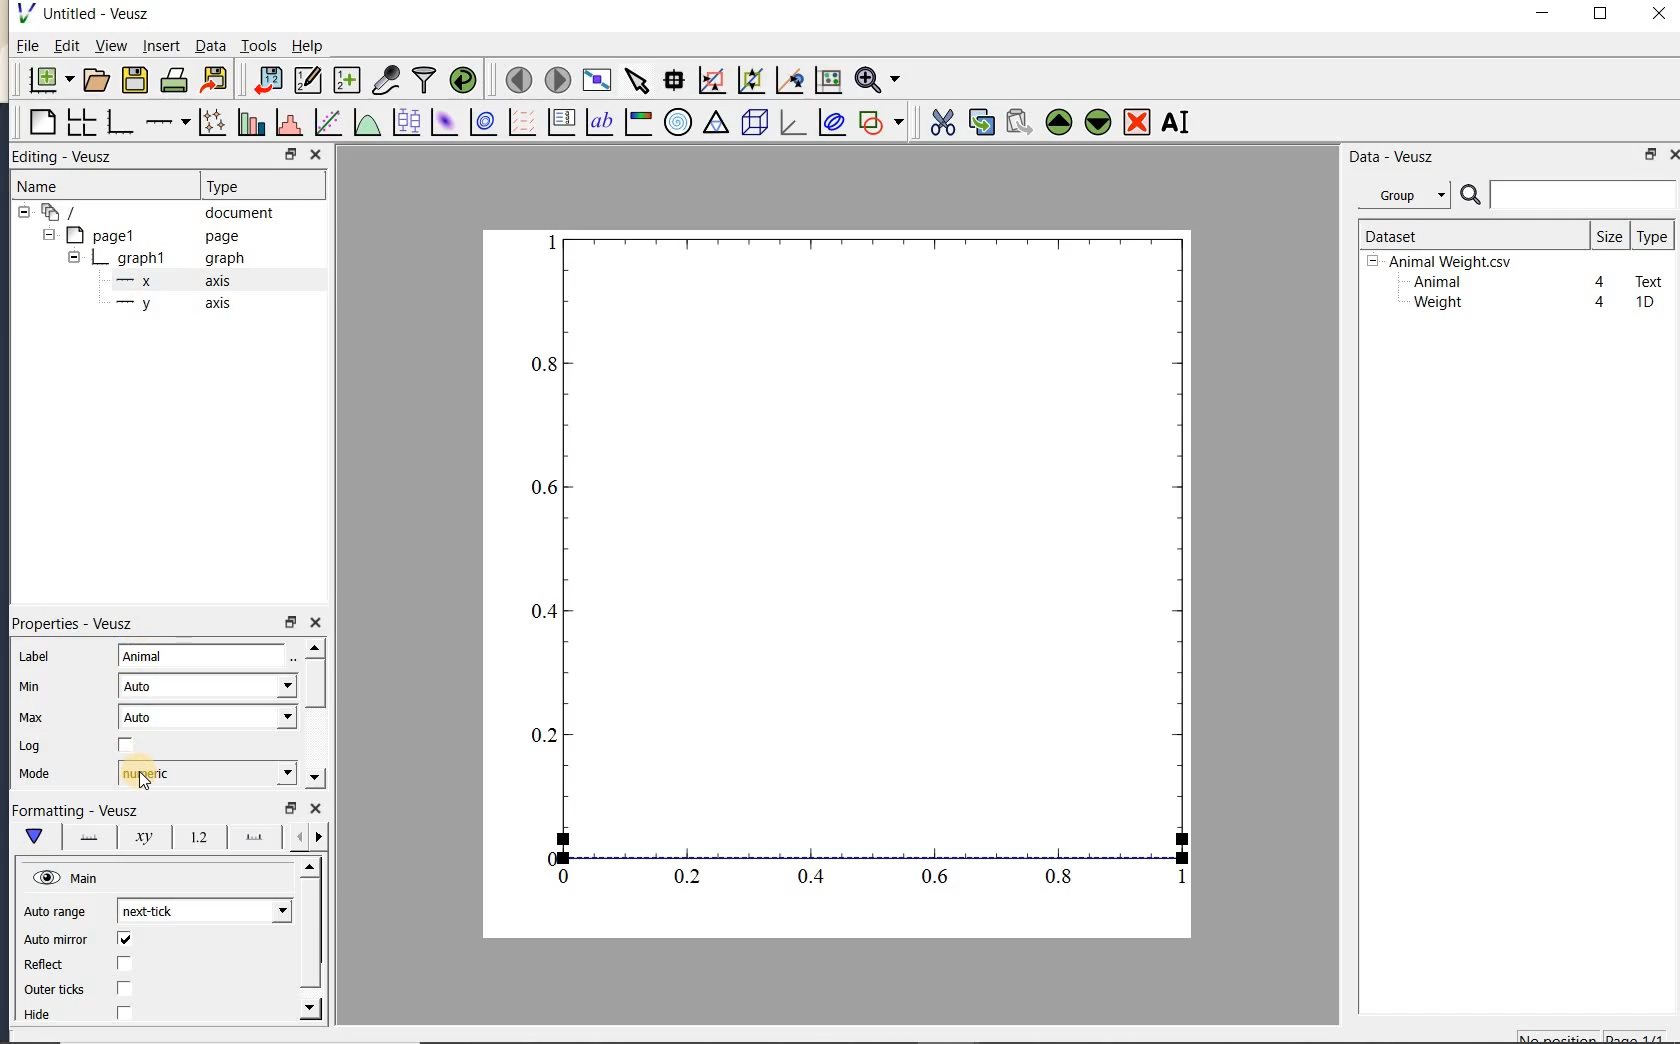 This screenshot has height=1044, width=1680. What do you see at coordinates (125, 988) in the screenshot?
I see `check/uncheck` at bounding box center [125, 988].